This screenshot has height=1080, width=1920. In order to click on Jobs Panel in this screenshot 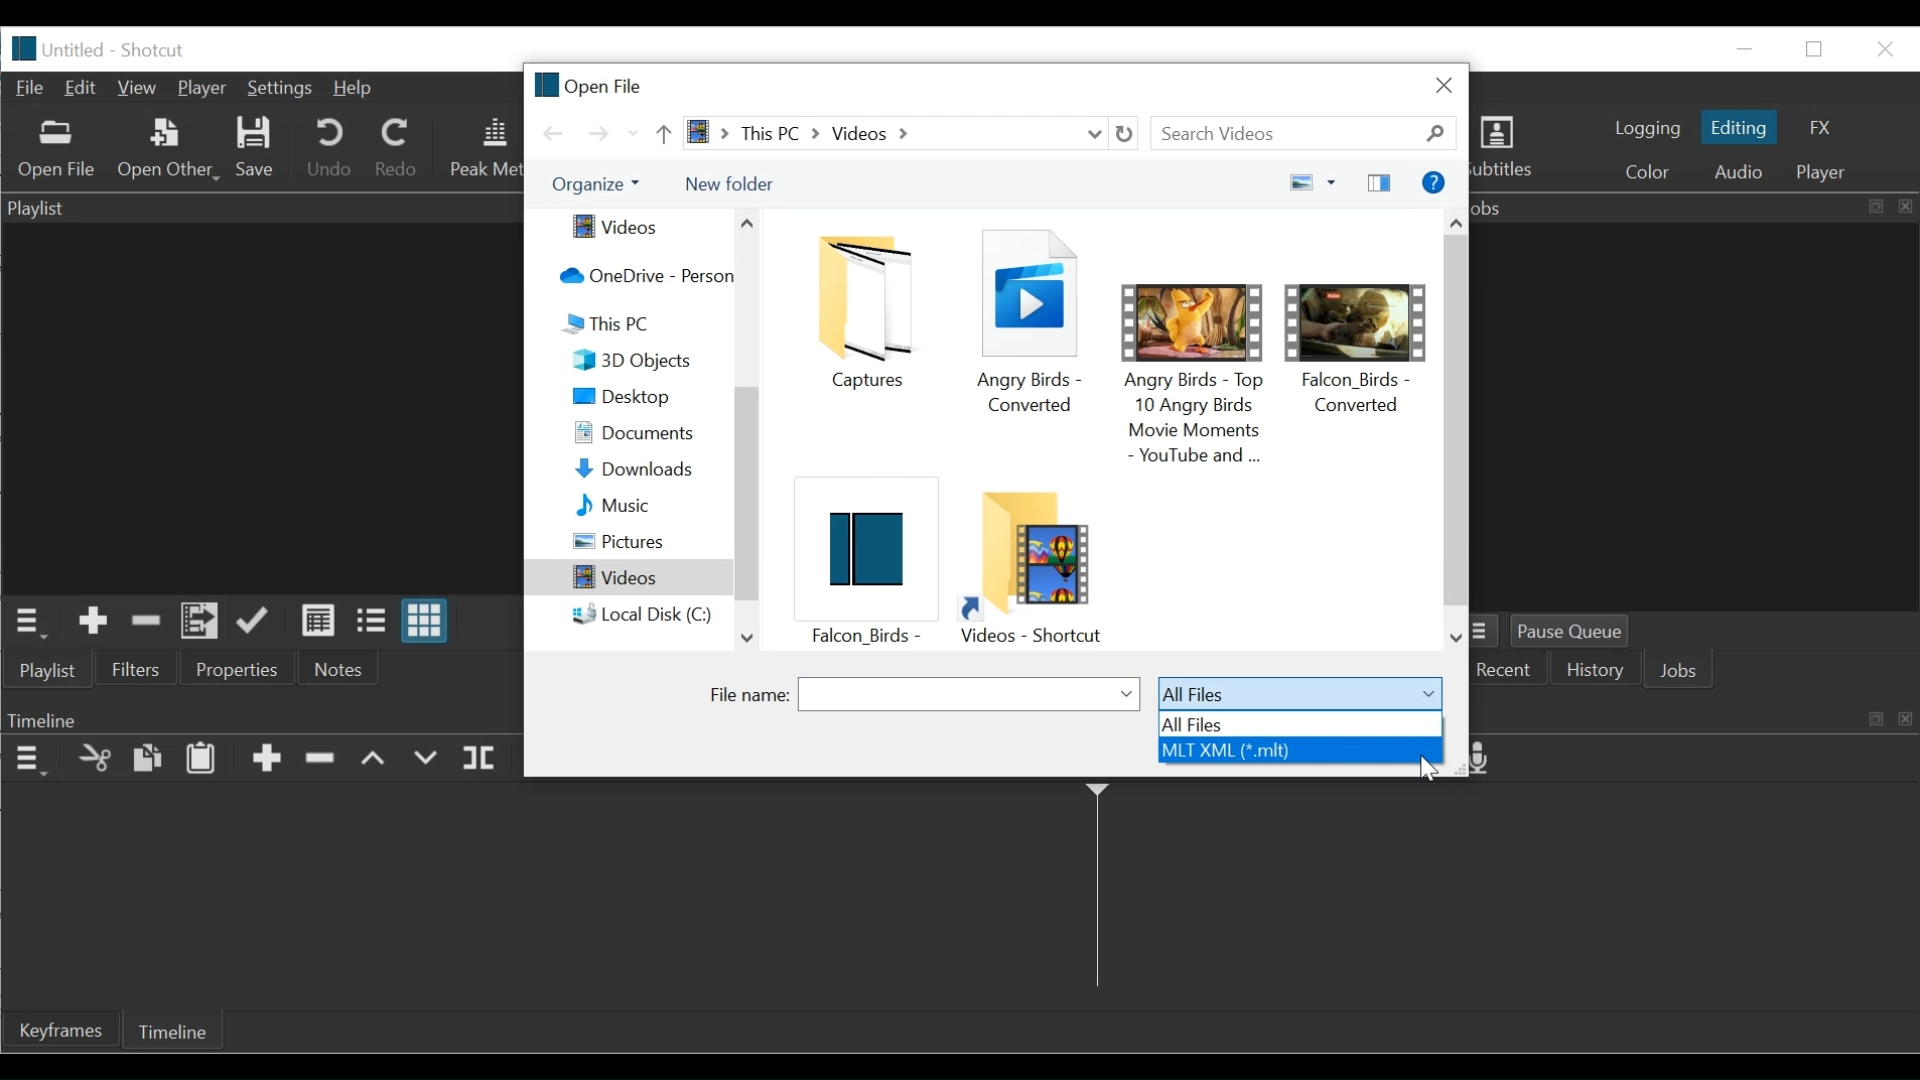, I will do `click(1700, 417)`.